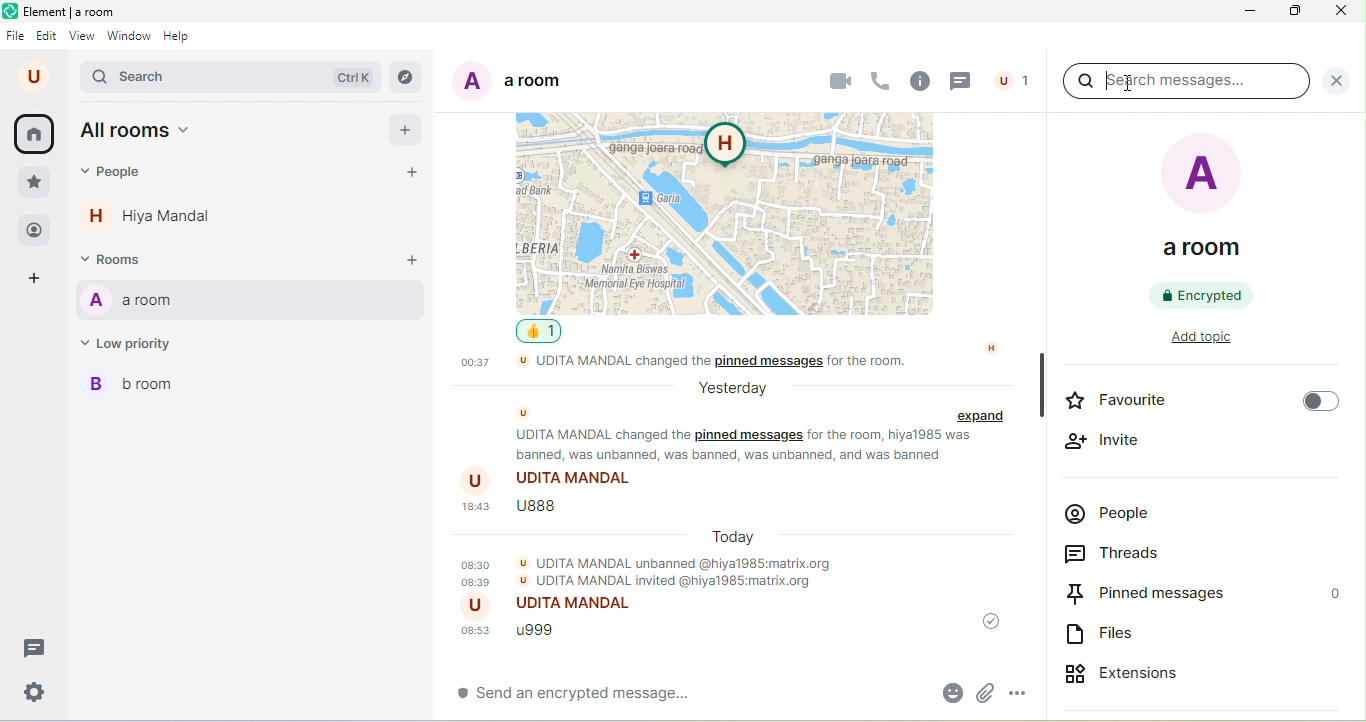 Image resolution: width=1366 pixels, height=722 pixels. I want to click on threads, so click(962, 81).